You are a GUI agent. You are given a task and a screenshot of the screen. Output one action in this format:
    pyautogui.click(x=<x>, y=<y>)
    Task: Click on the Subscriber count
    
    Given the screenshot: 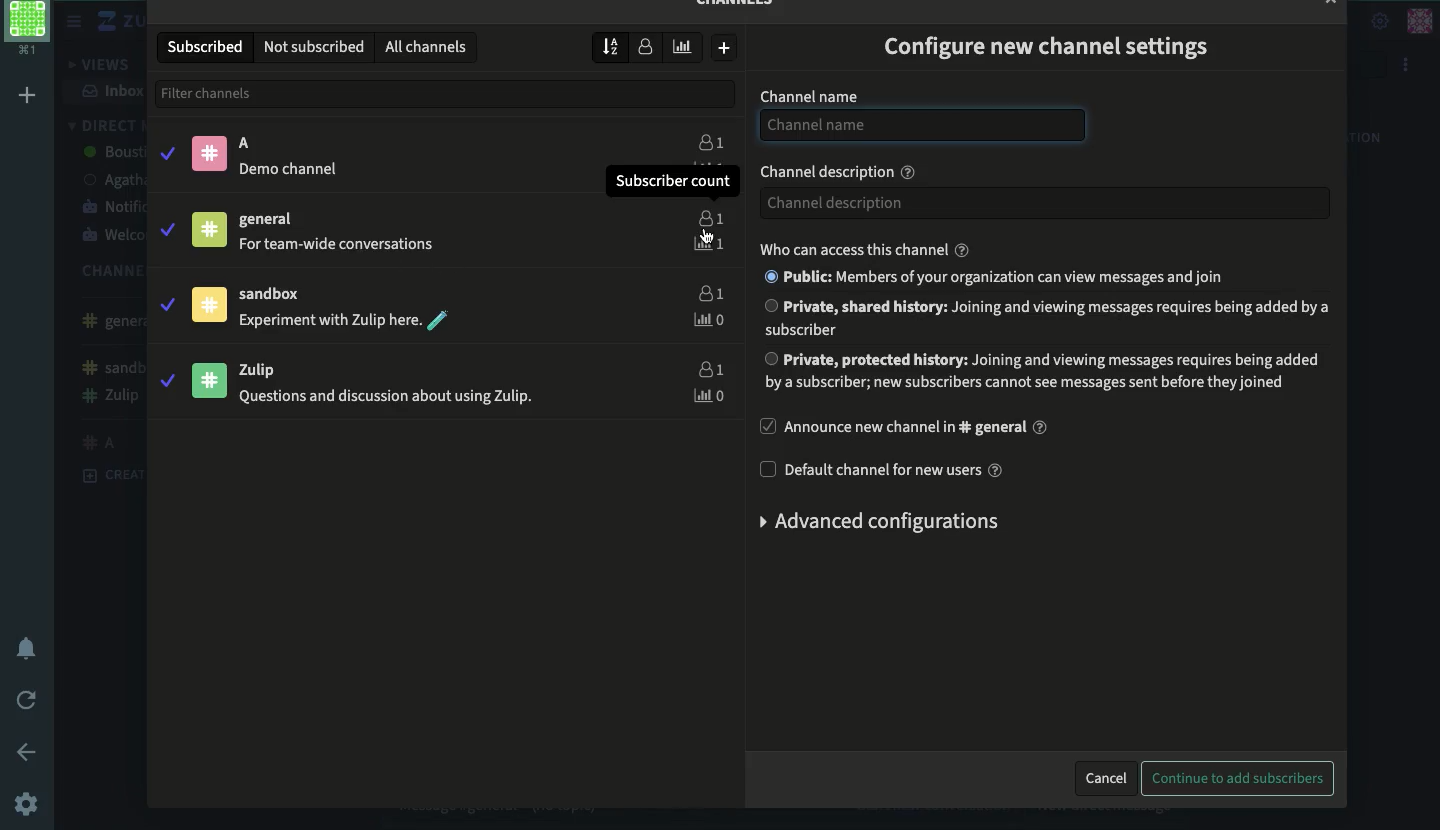 What is the action you would take?
    pyautogui.click(x=675, y=180)
    